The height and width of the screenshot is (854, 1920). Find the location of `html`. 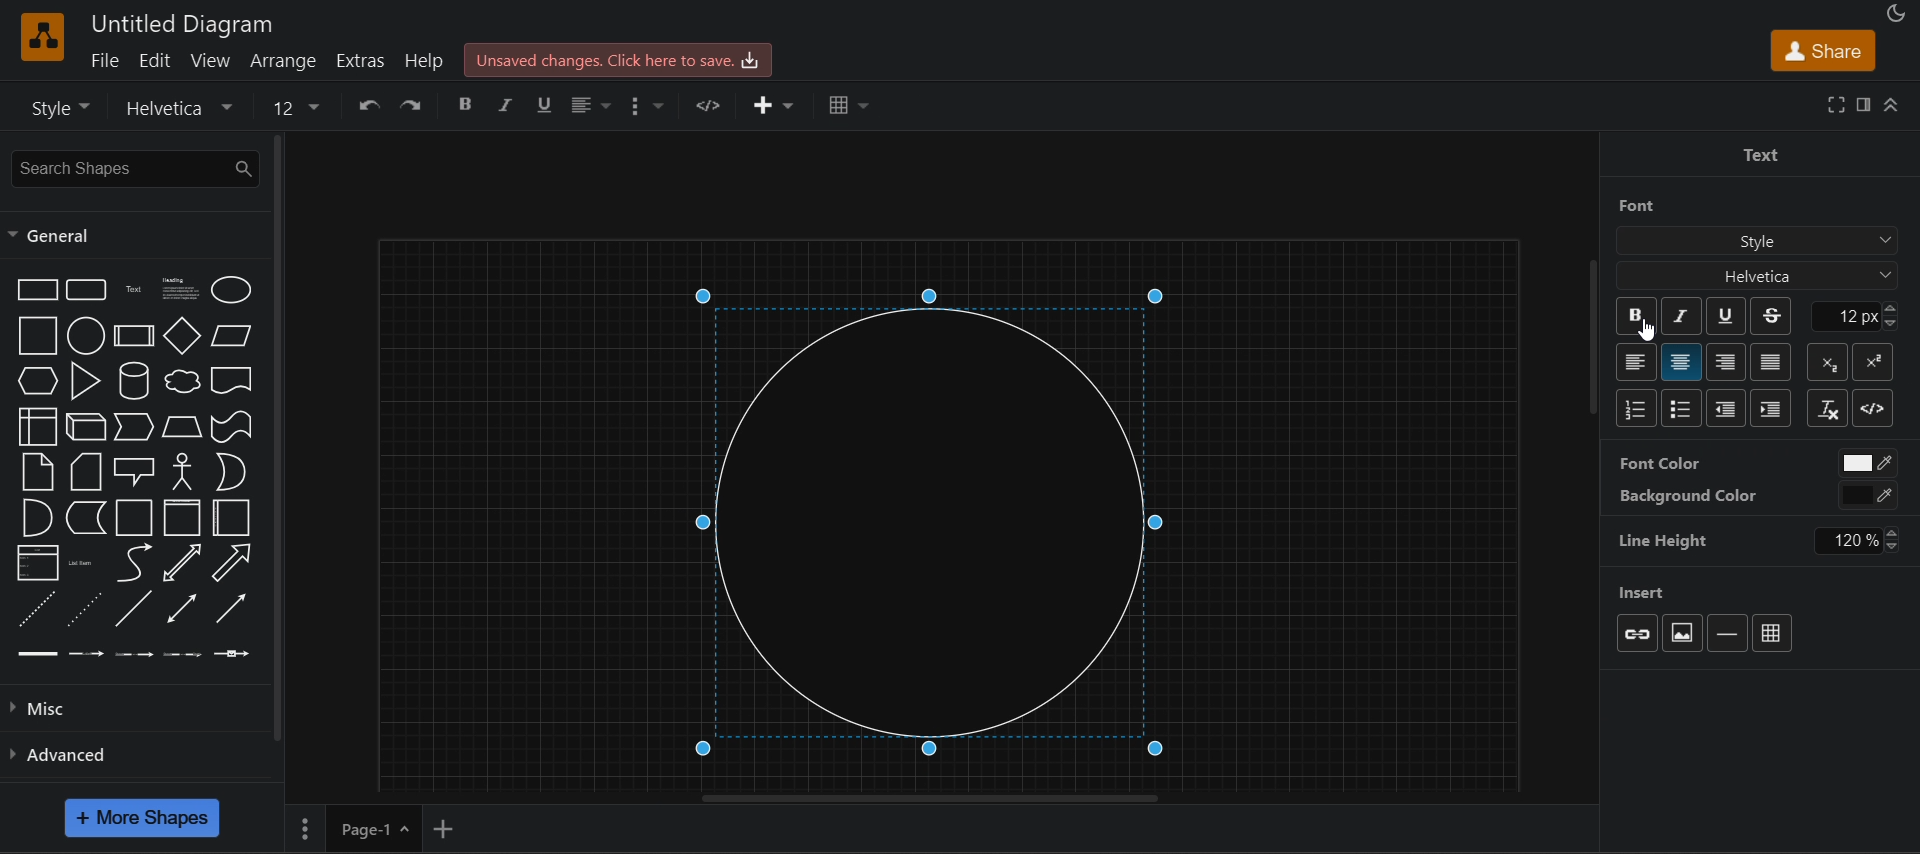

html is located at coordinates (1873, 408).